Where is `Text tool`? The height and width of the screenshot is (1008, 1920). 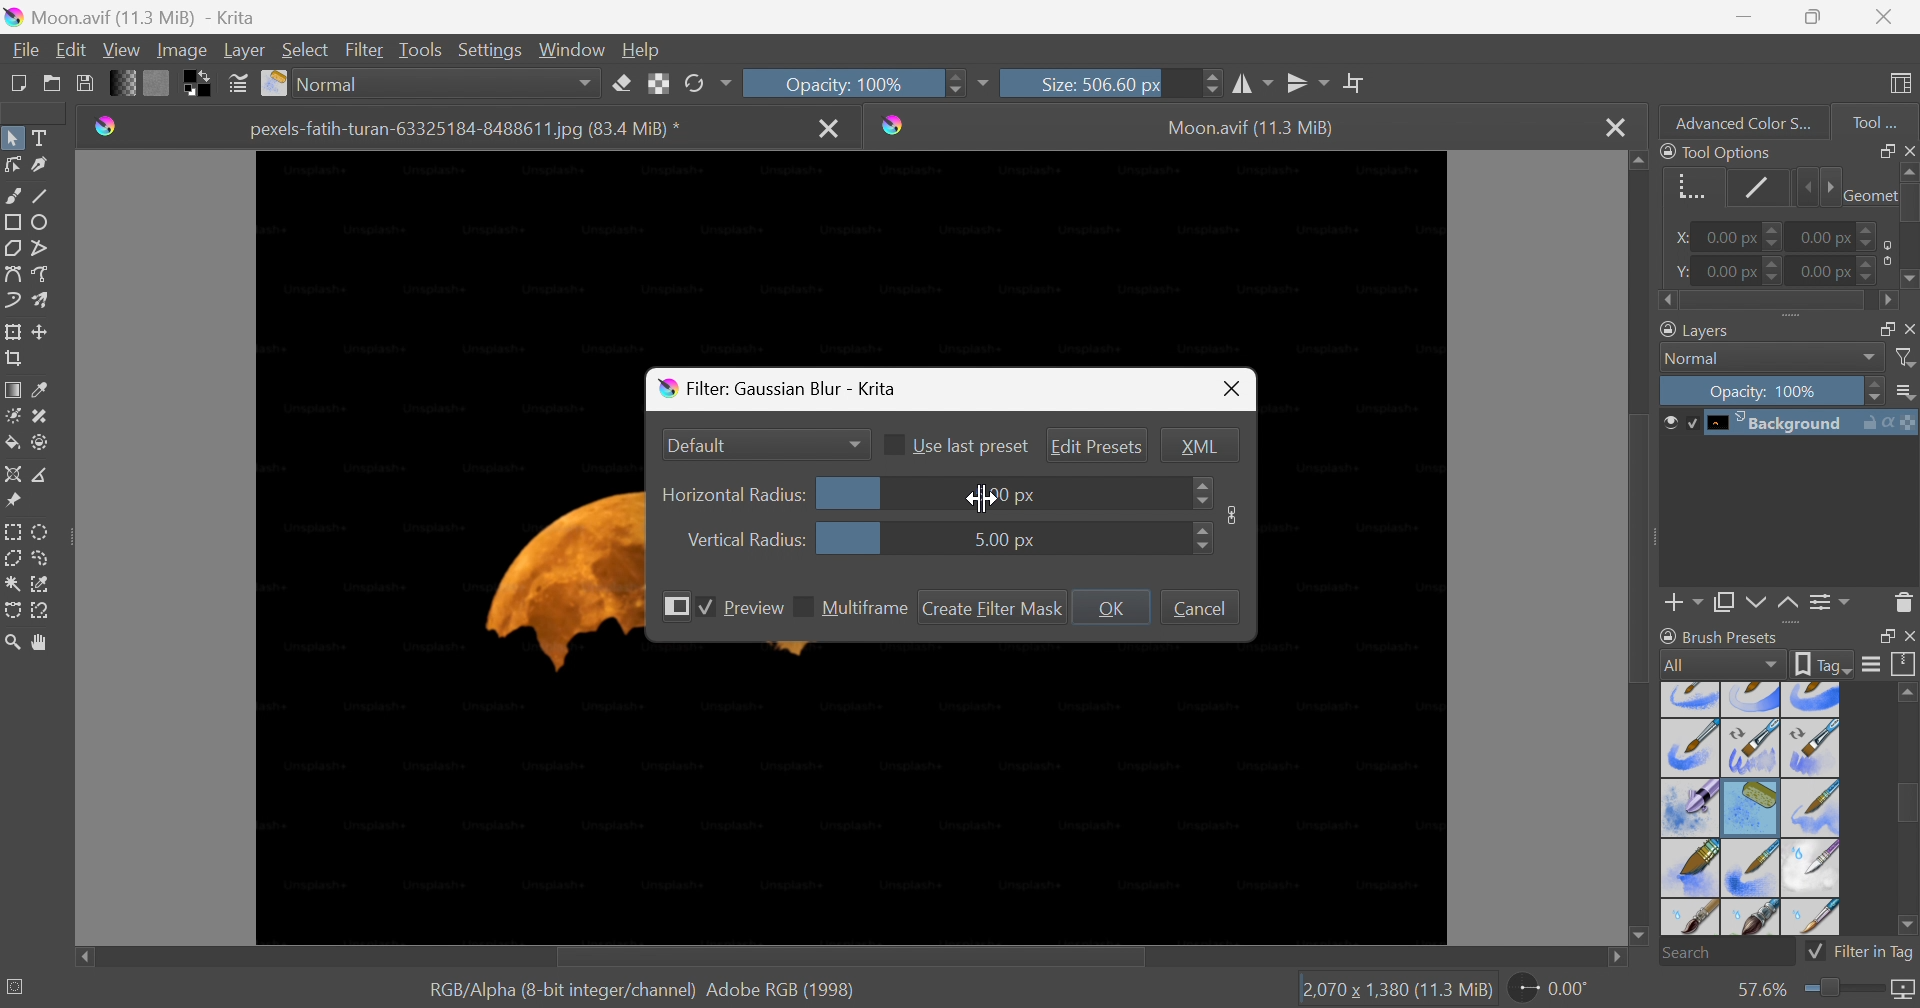 Text tool is located at coordinates (39, 137).